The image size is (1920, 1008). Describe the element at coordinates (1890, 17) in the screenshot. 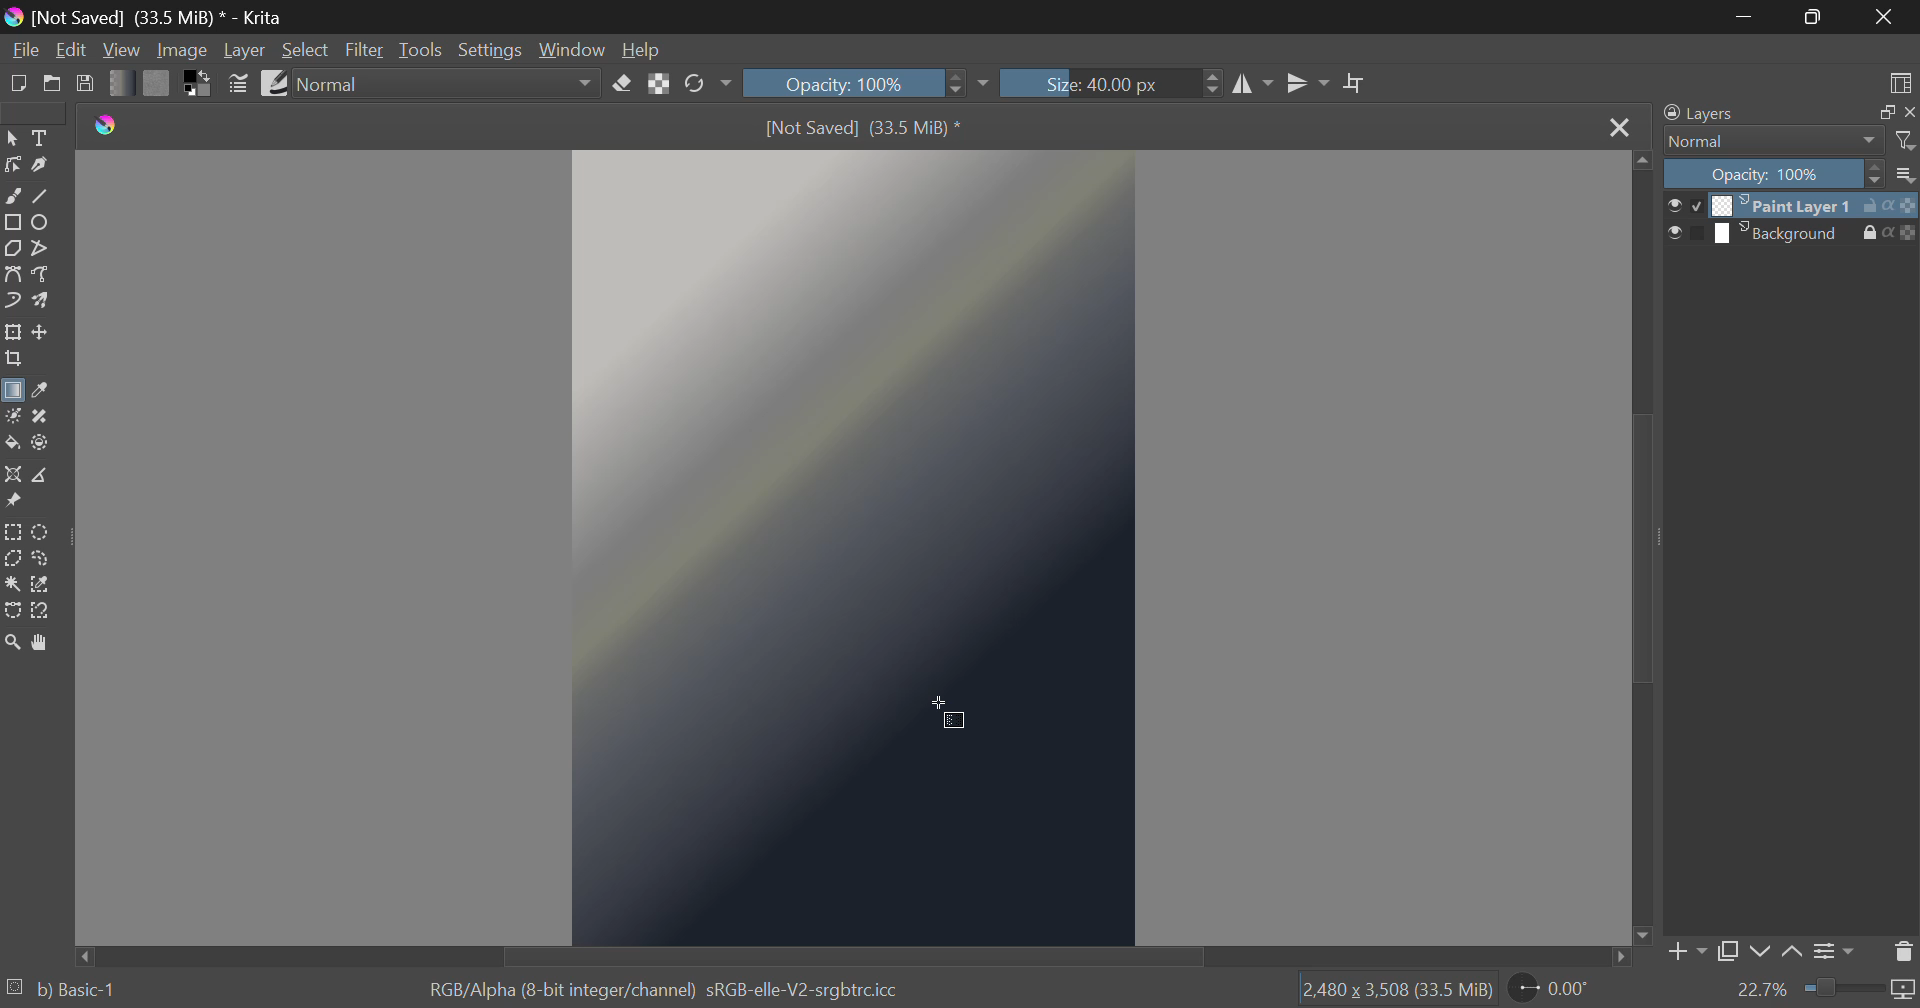

I see `Close` at that location.